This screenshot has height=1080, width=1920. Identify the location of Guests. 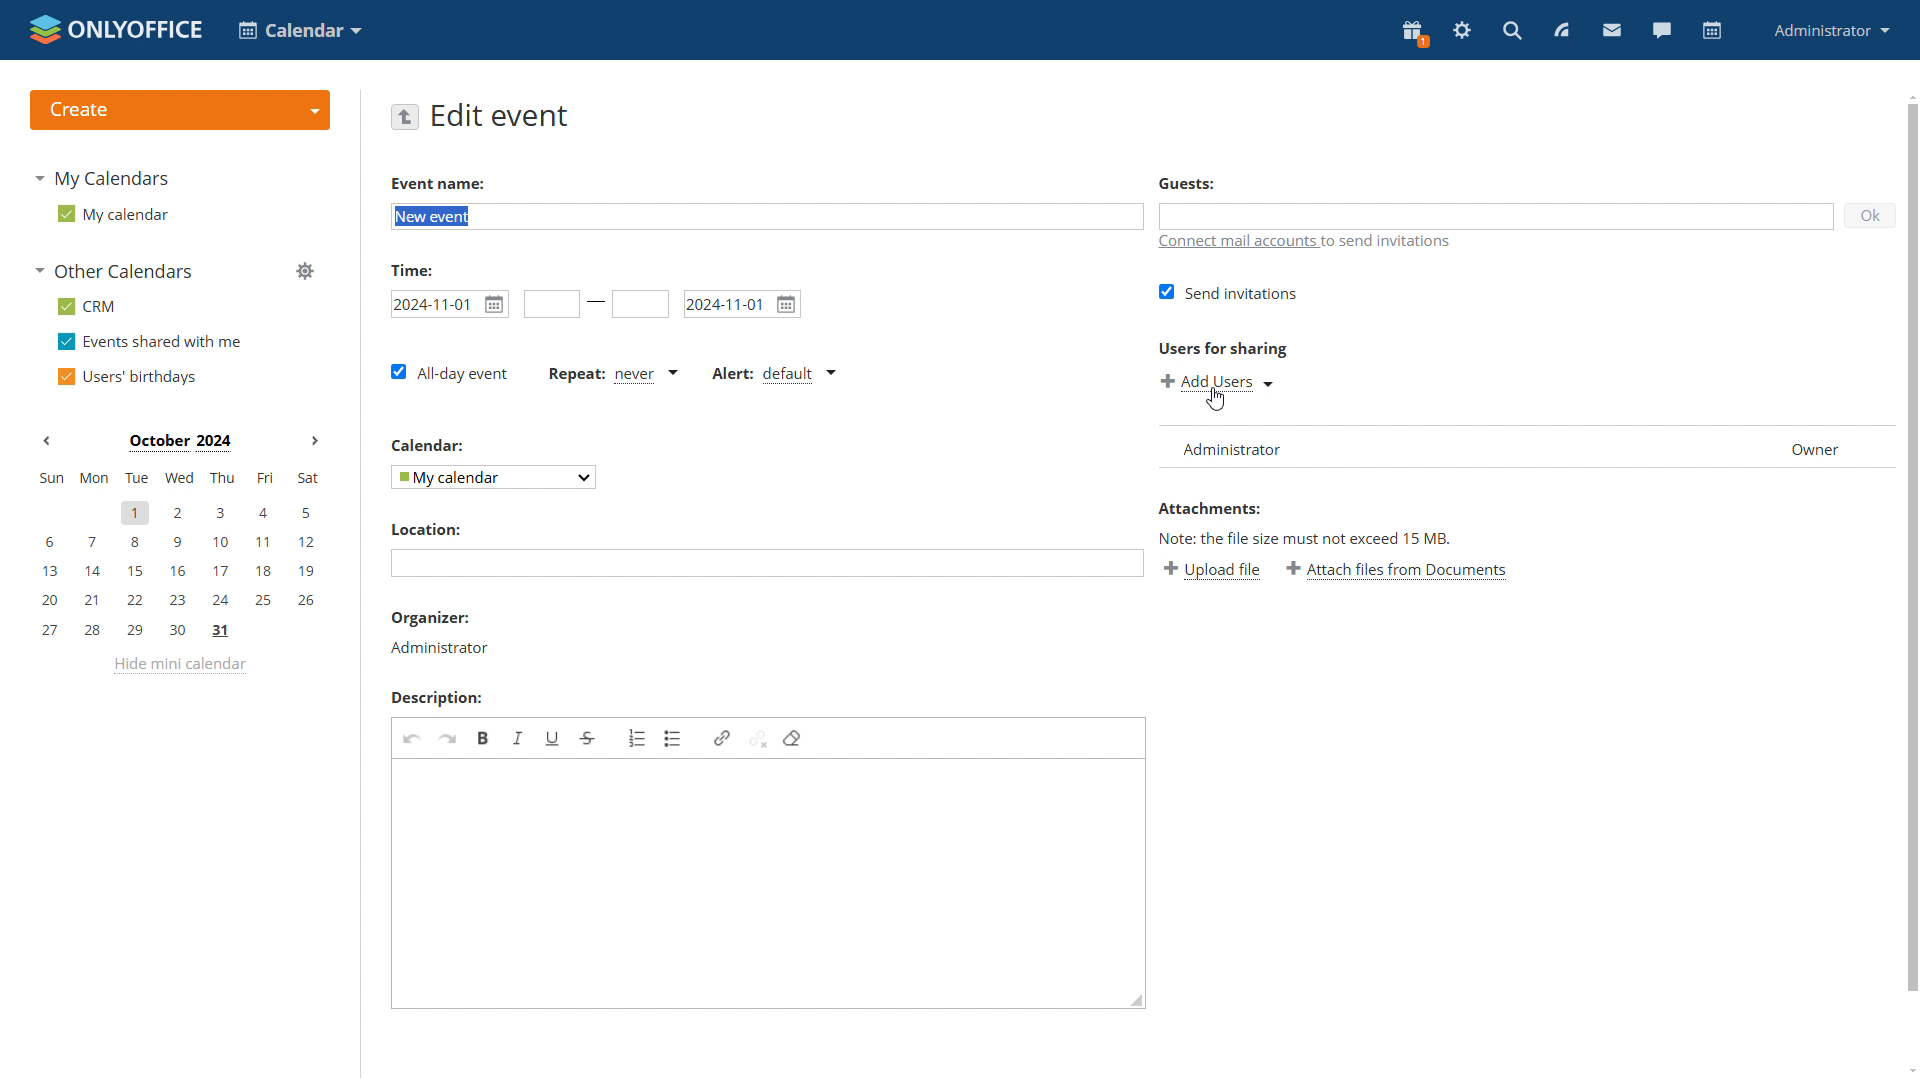
(1187, 184).